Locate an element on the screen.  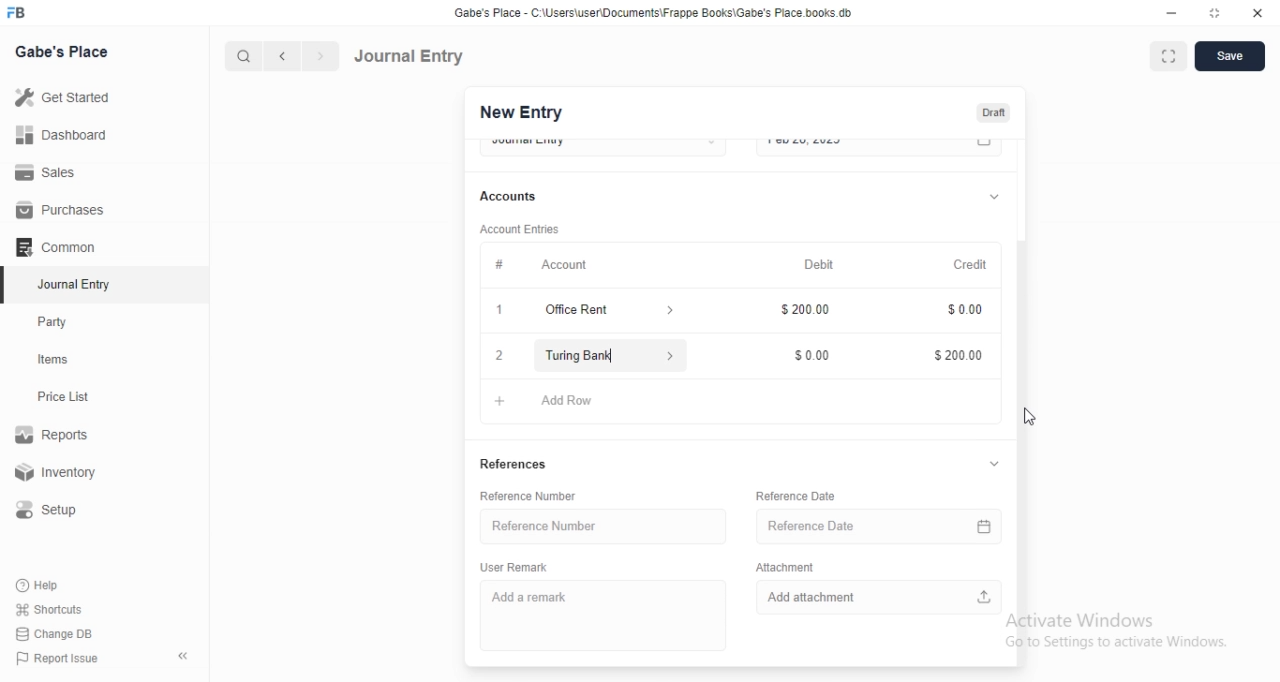
Office Rent is located at coordinates (580, 310).